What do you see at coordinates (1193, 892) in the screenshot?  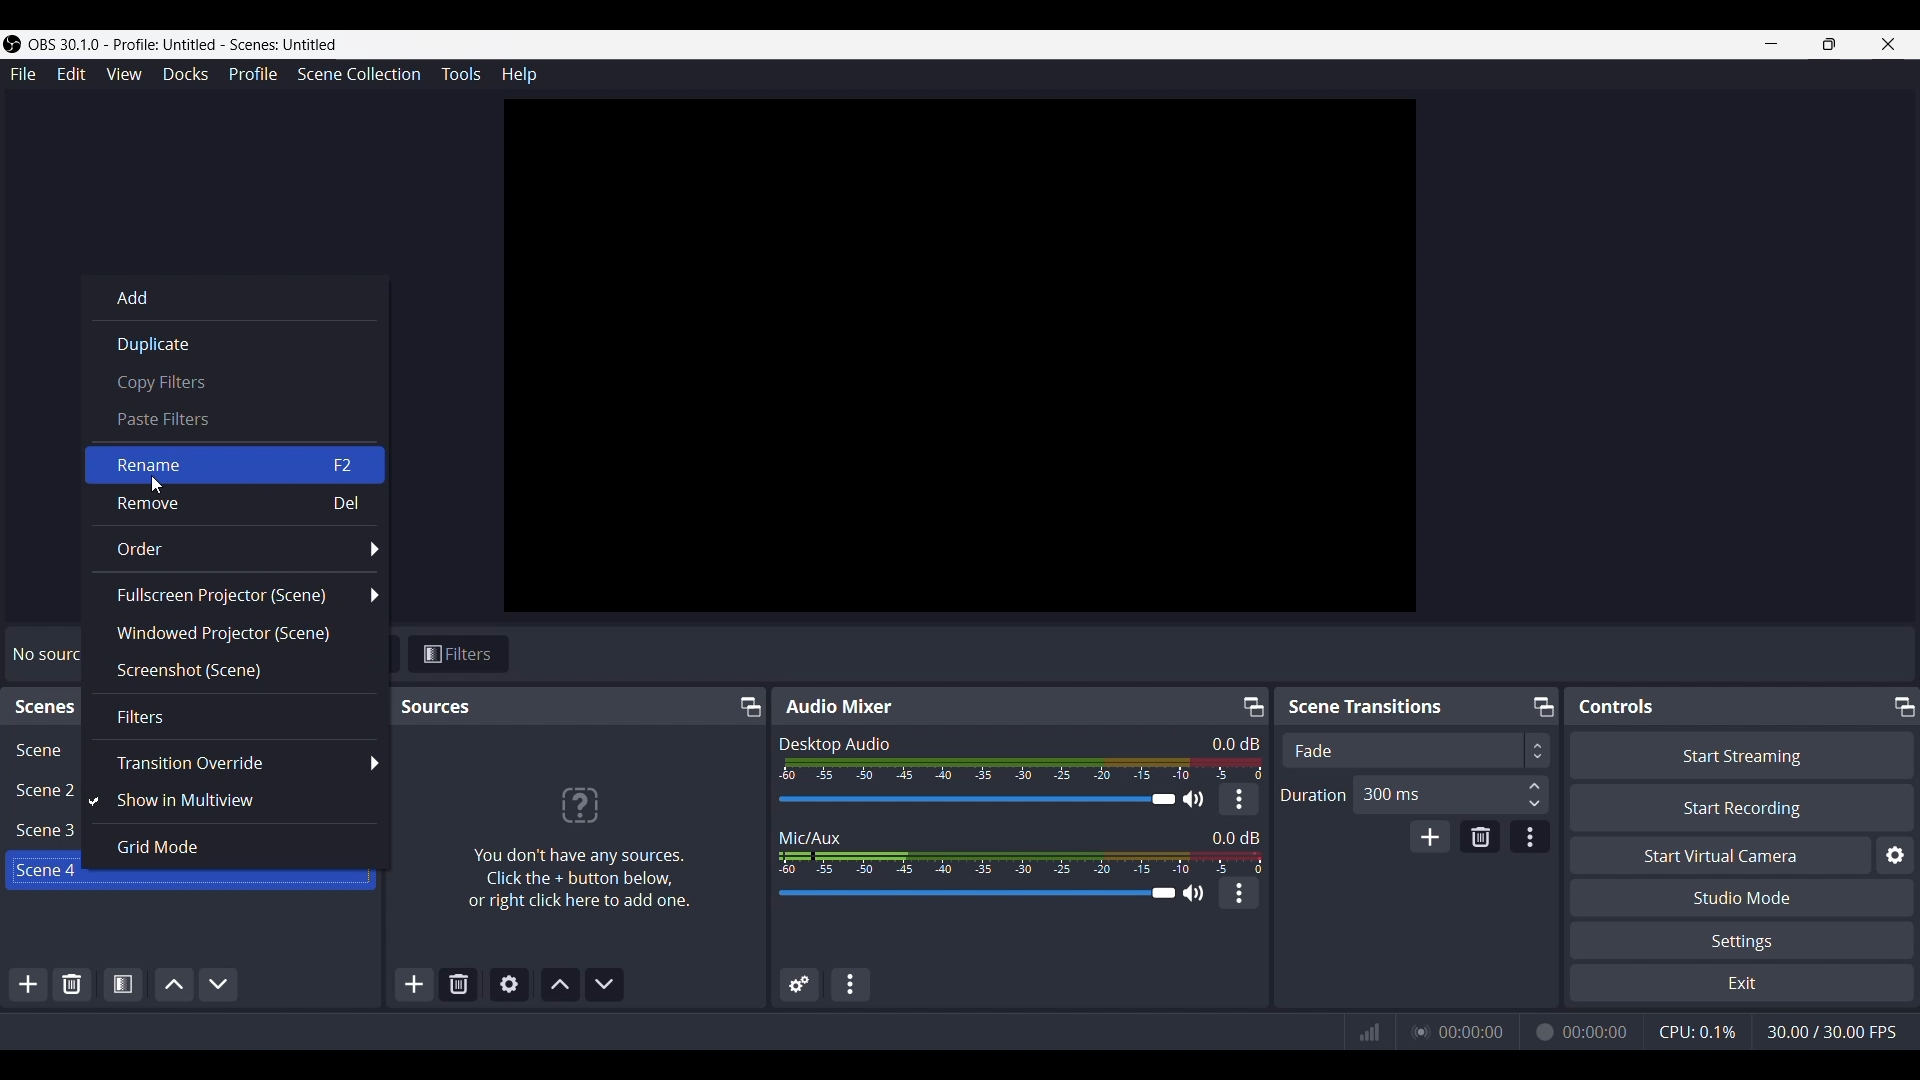 I see `Speaker Icon` at bounding box center [1193, 892].